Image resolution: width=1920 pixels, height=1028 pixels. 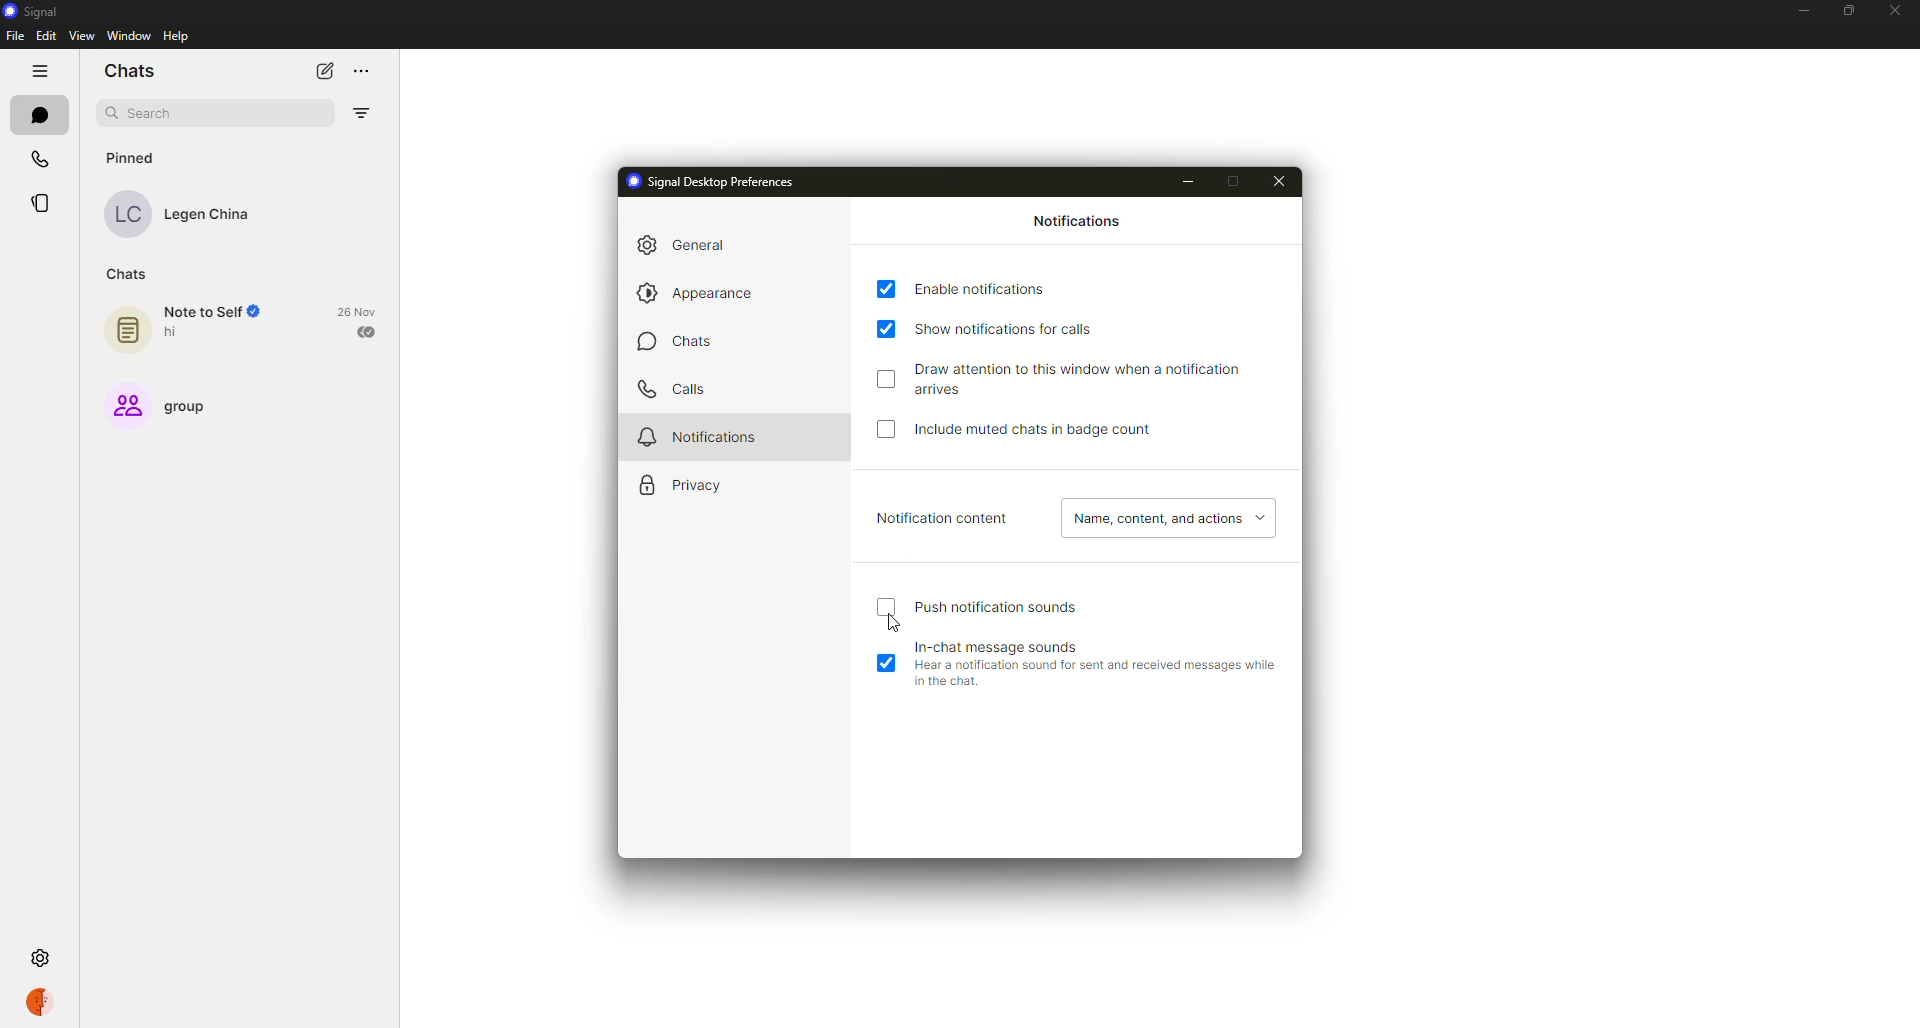 I want to click on enable notifications, so click(x=979, y=290).